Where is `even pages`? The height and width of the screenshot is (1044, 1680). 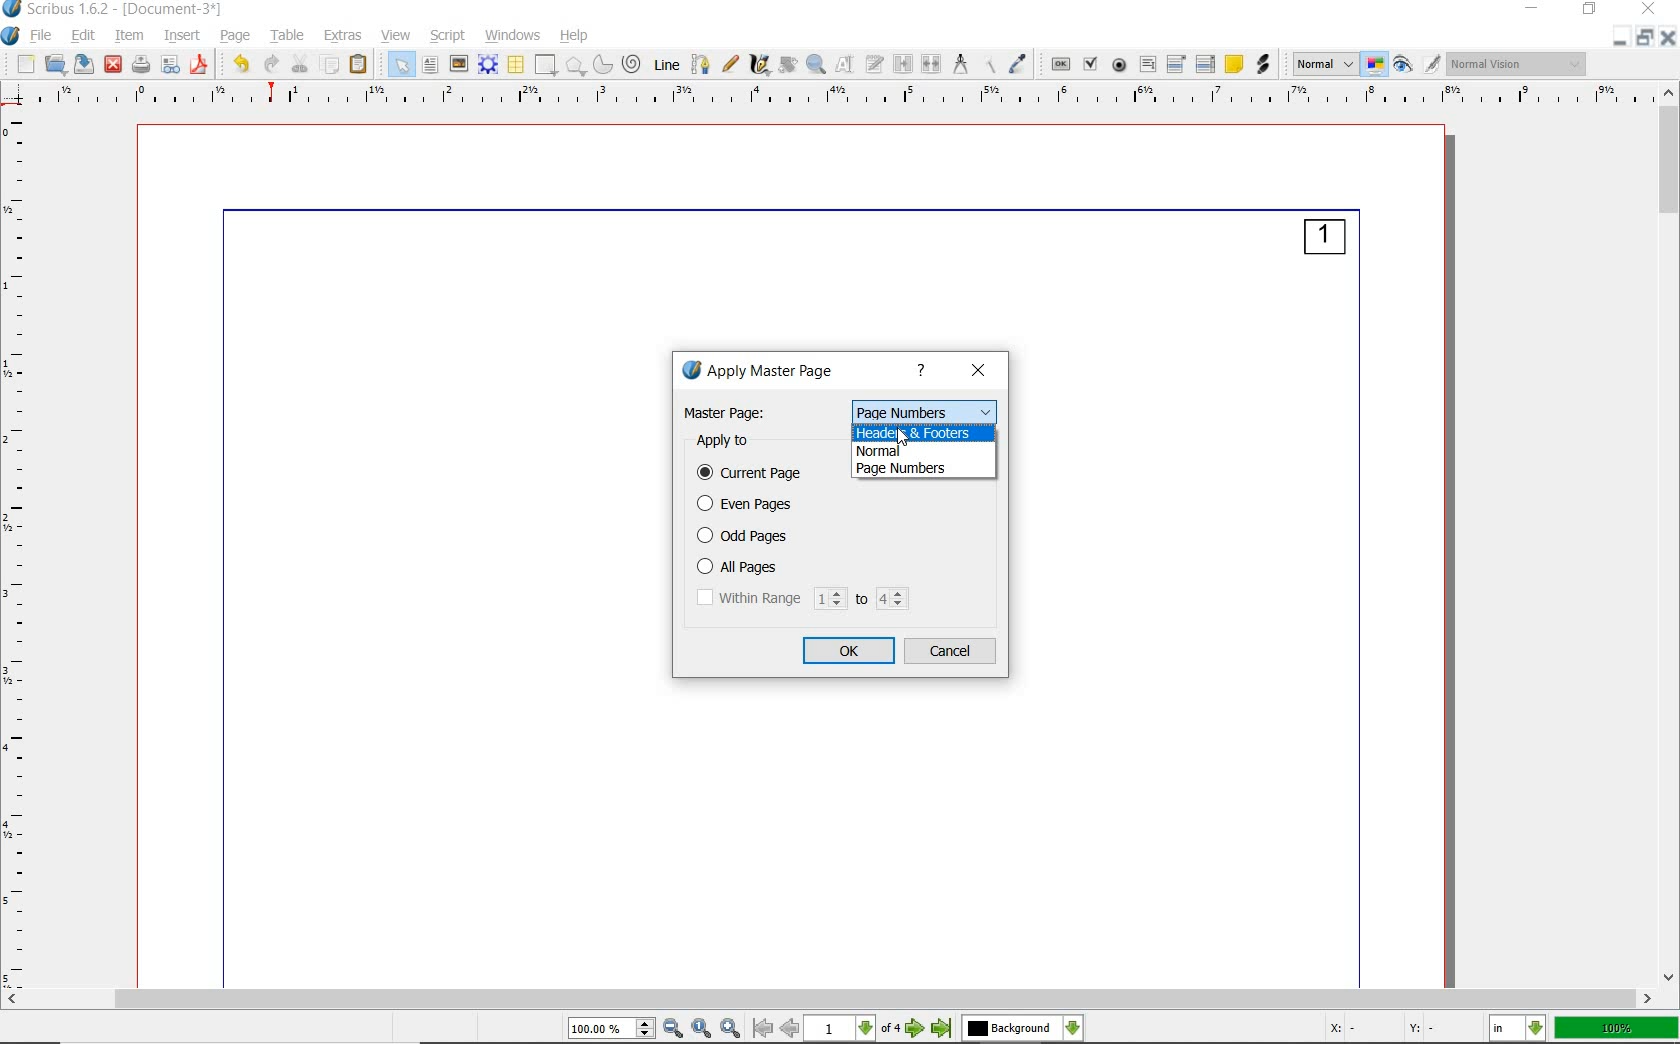
even pages is located at coordinates (750, 505).